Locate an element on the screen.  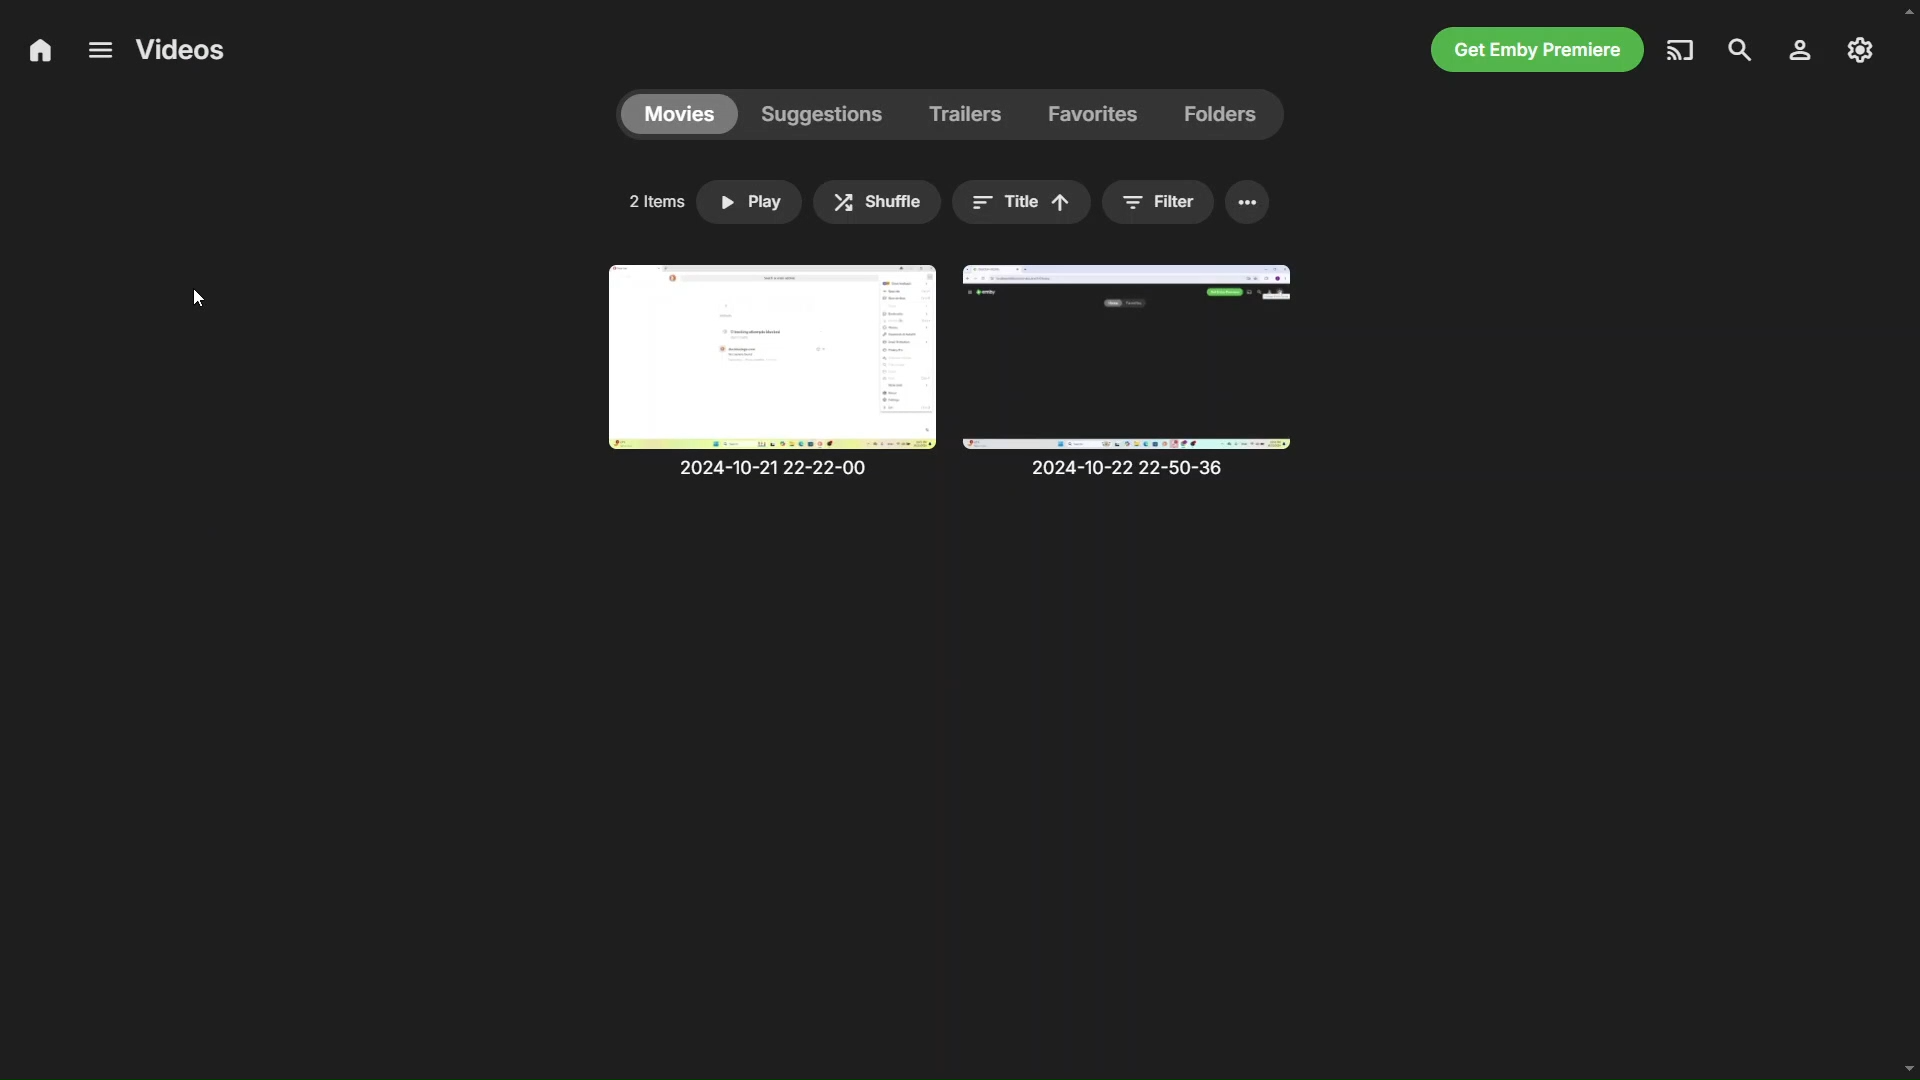
shuffle is located at coordinates (877, 203).